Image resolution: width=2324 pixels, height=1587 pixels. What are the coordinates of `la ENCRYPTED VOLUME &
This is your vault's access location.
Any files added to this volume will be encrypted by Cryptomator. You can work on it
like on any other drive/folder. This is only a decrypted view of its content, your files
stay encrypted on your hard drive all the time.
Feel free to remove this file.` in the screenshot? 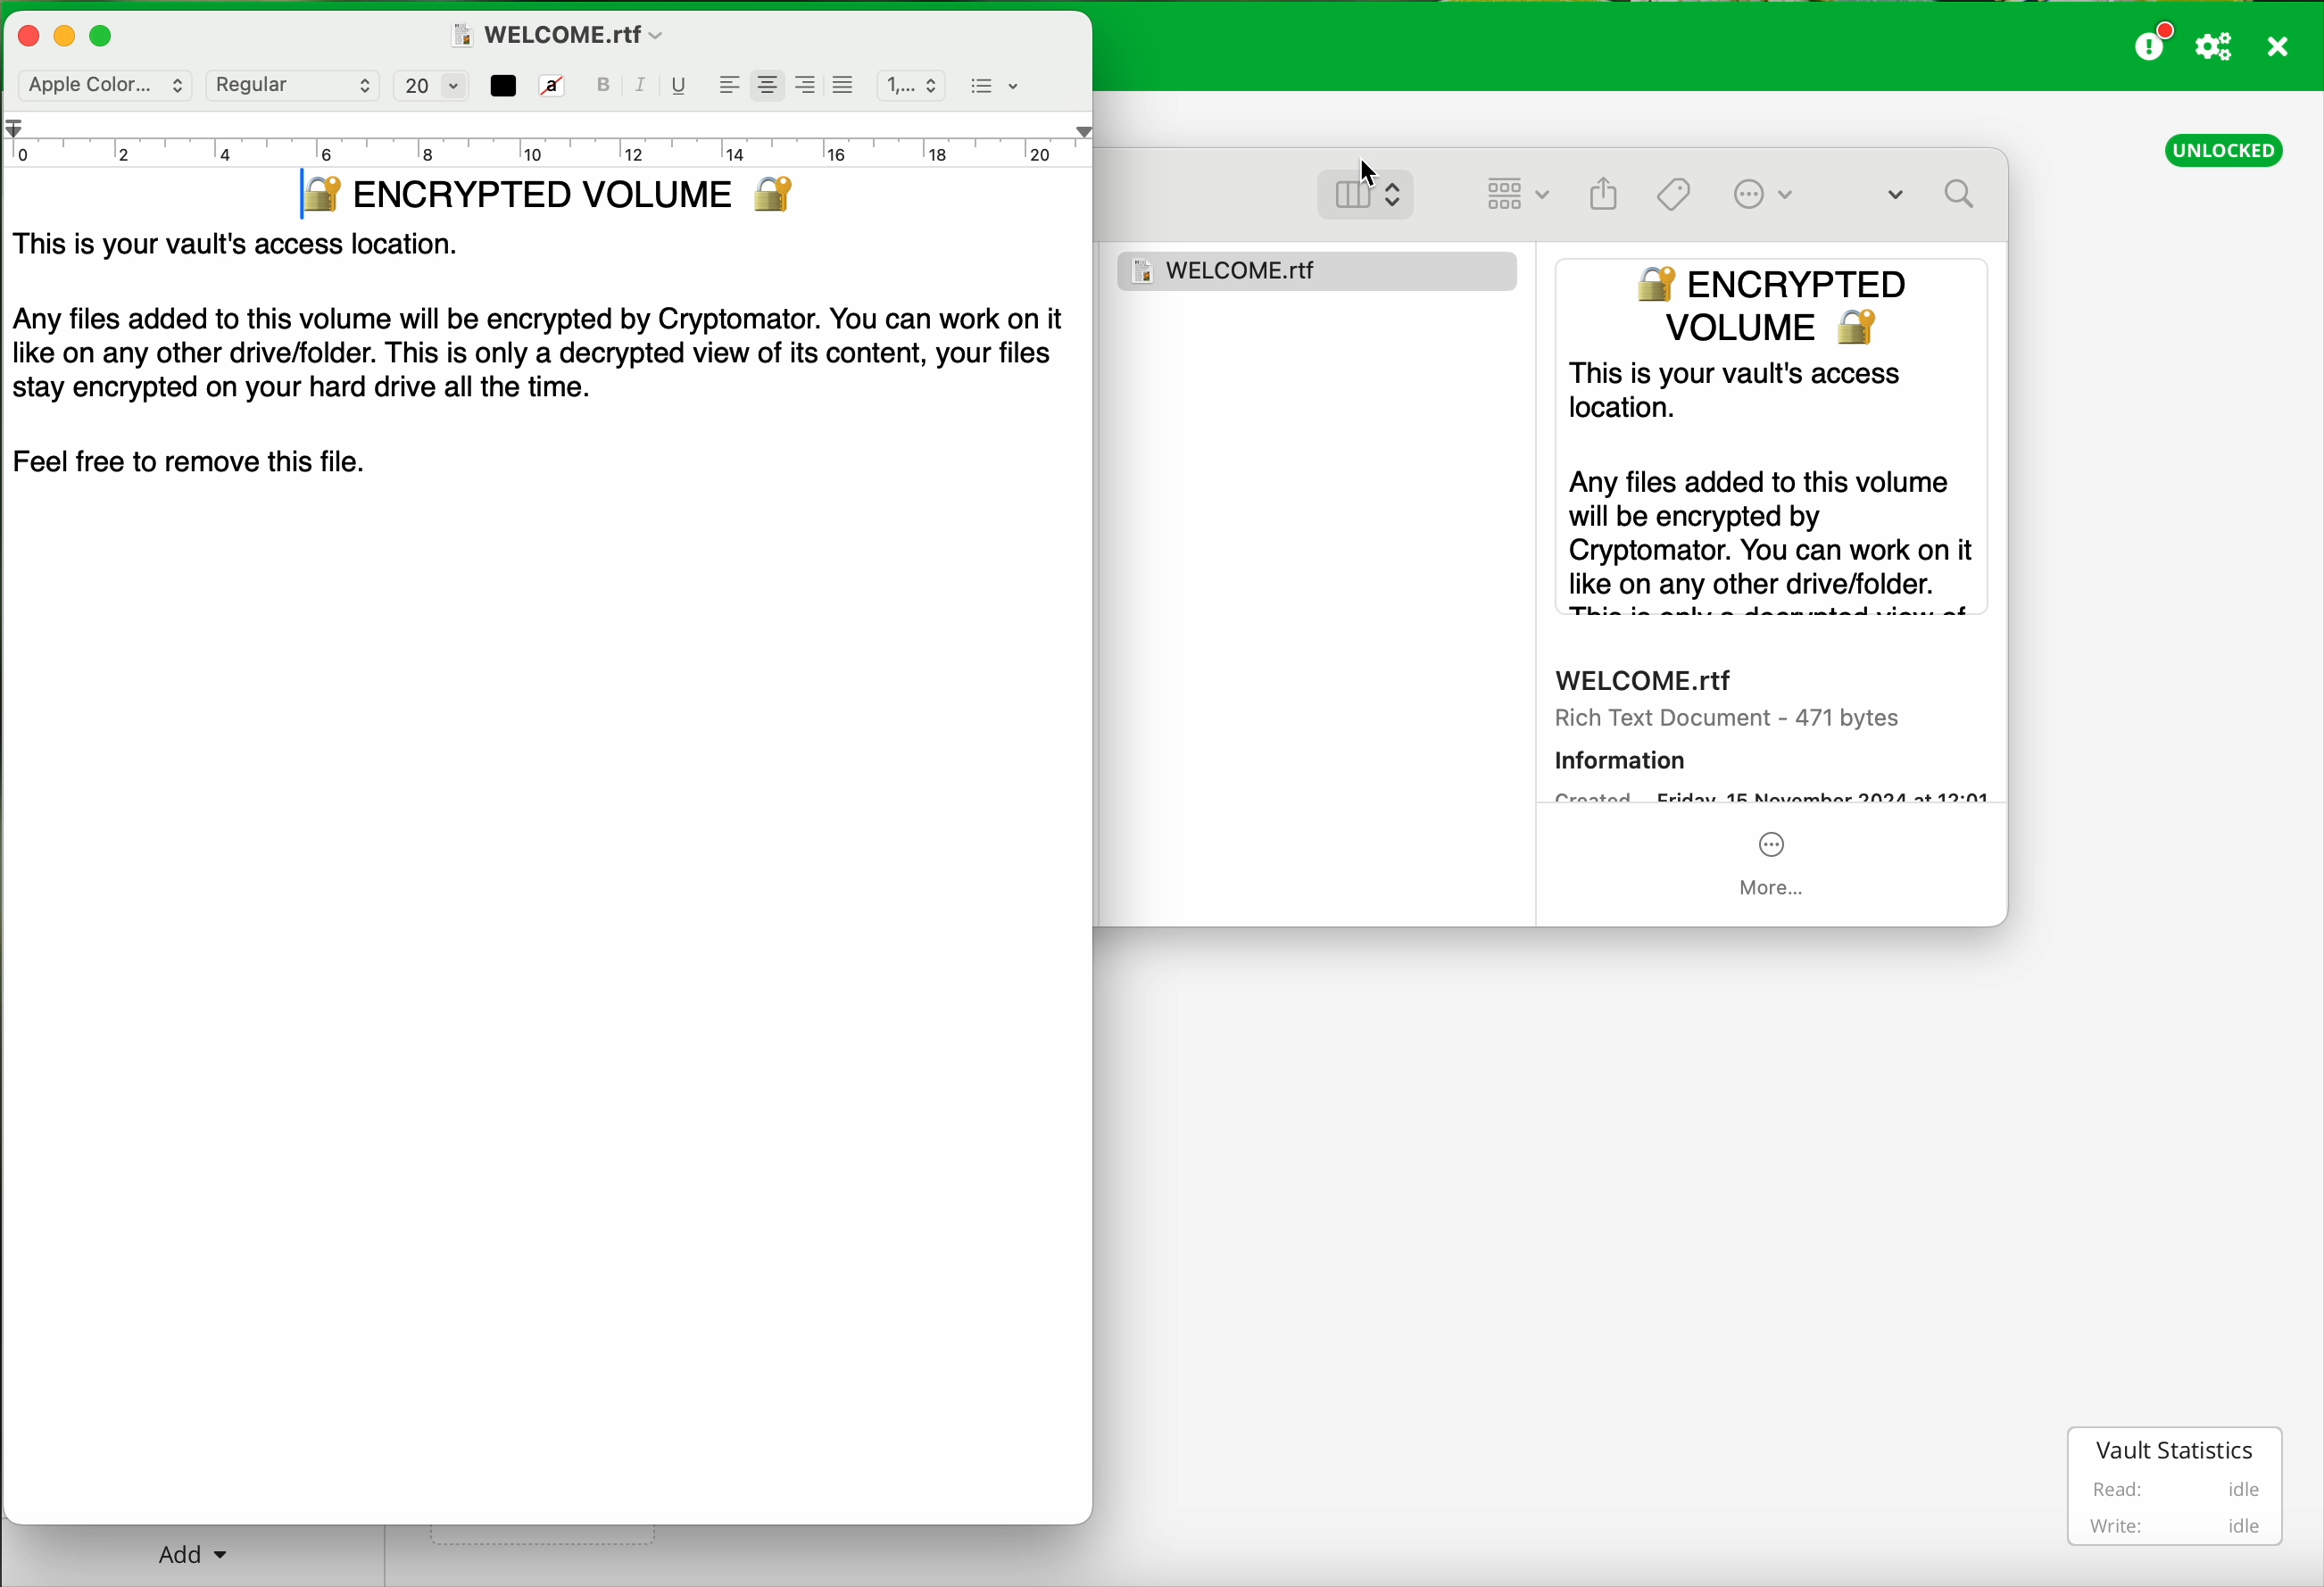 It's located at (546, 377).